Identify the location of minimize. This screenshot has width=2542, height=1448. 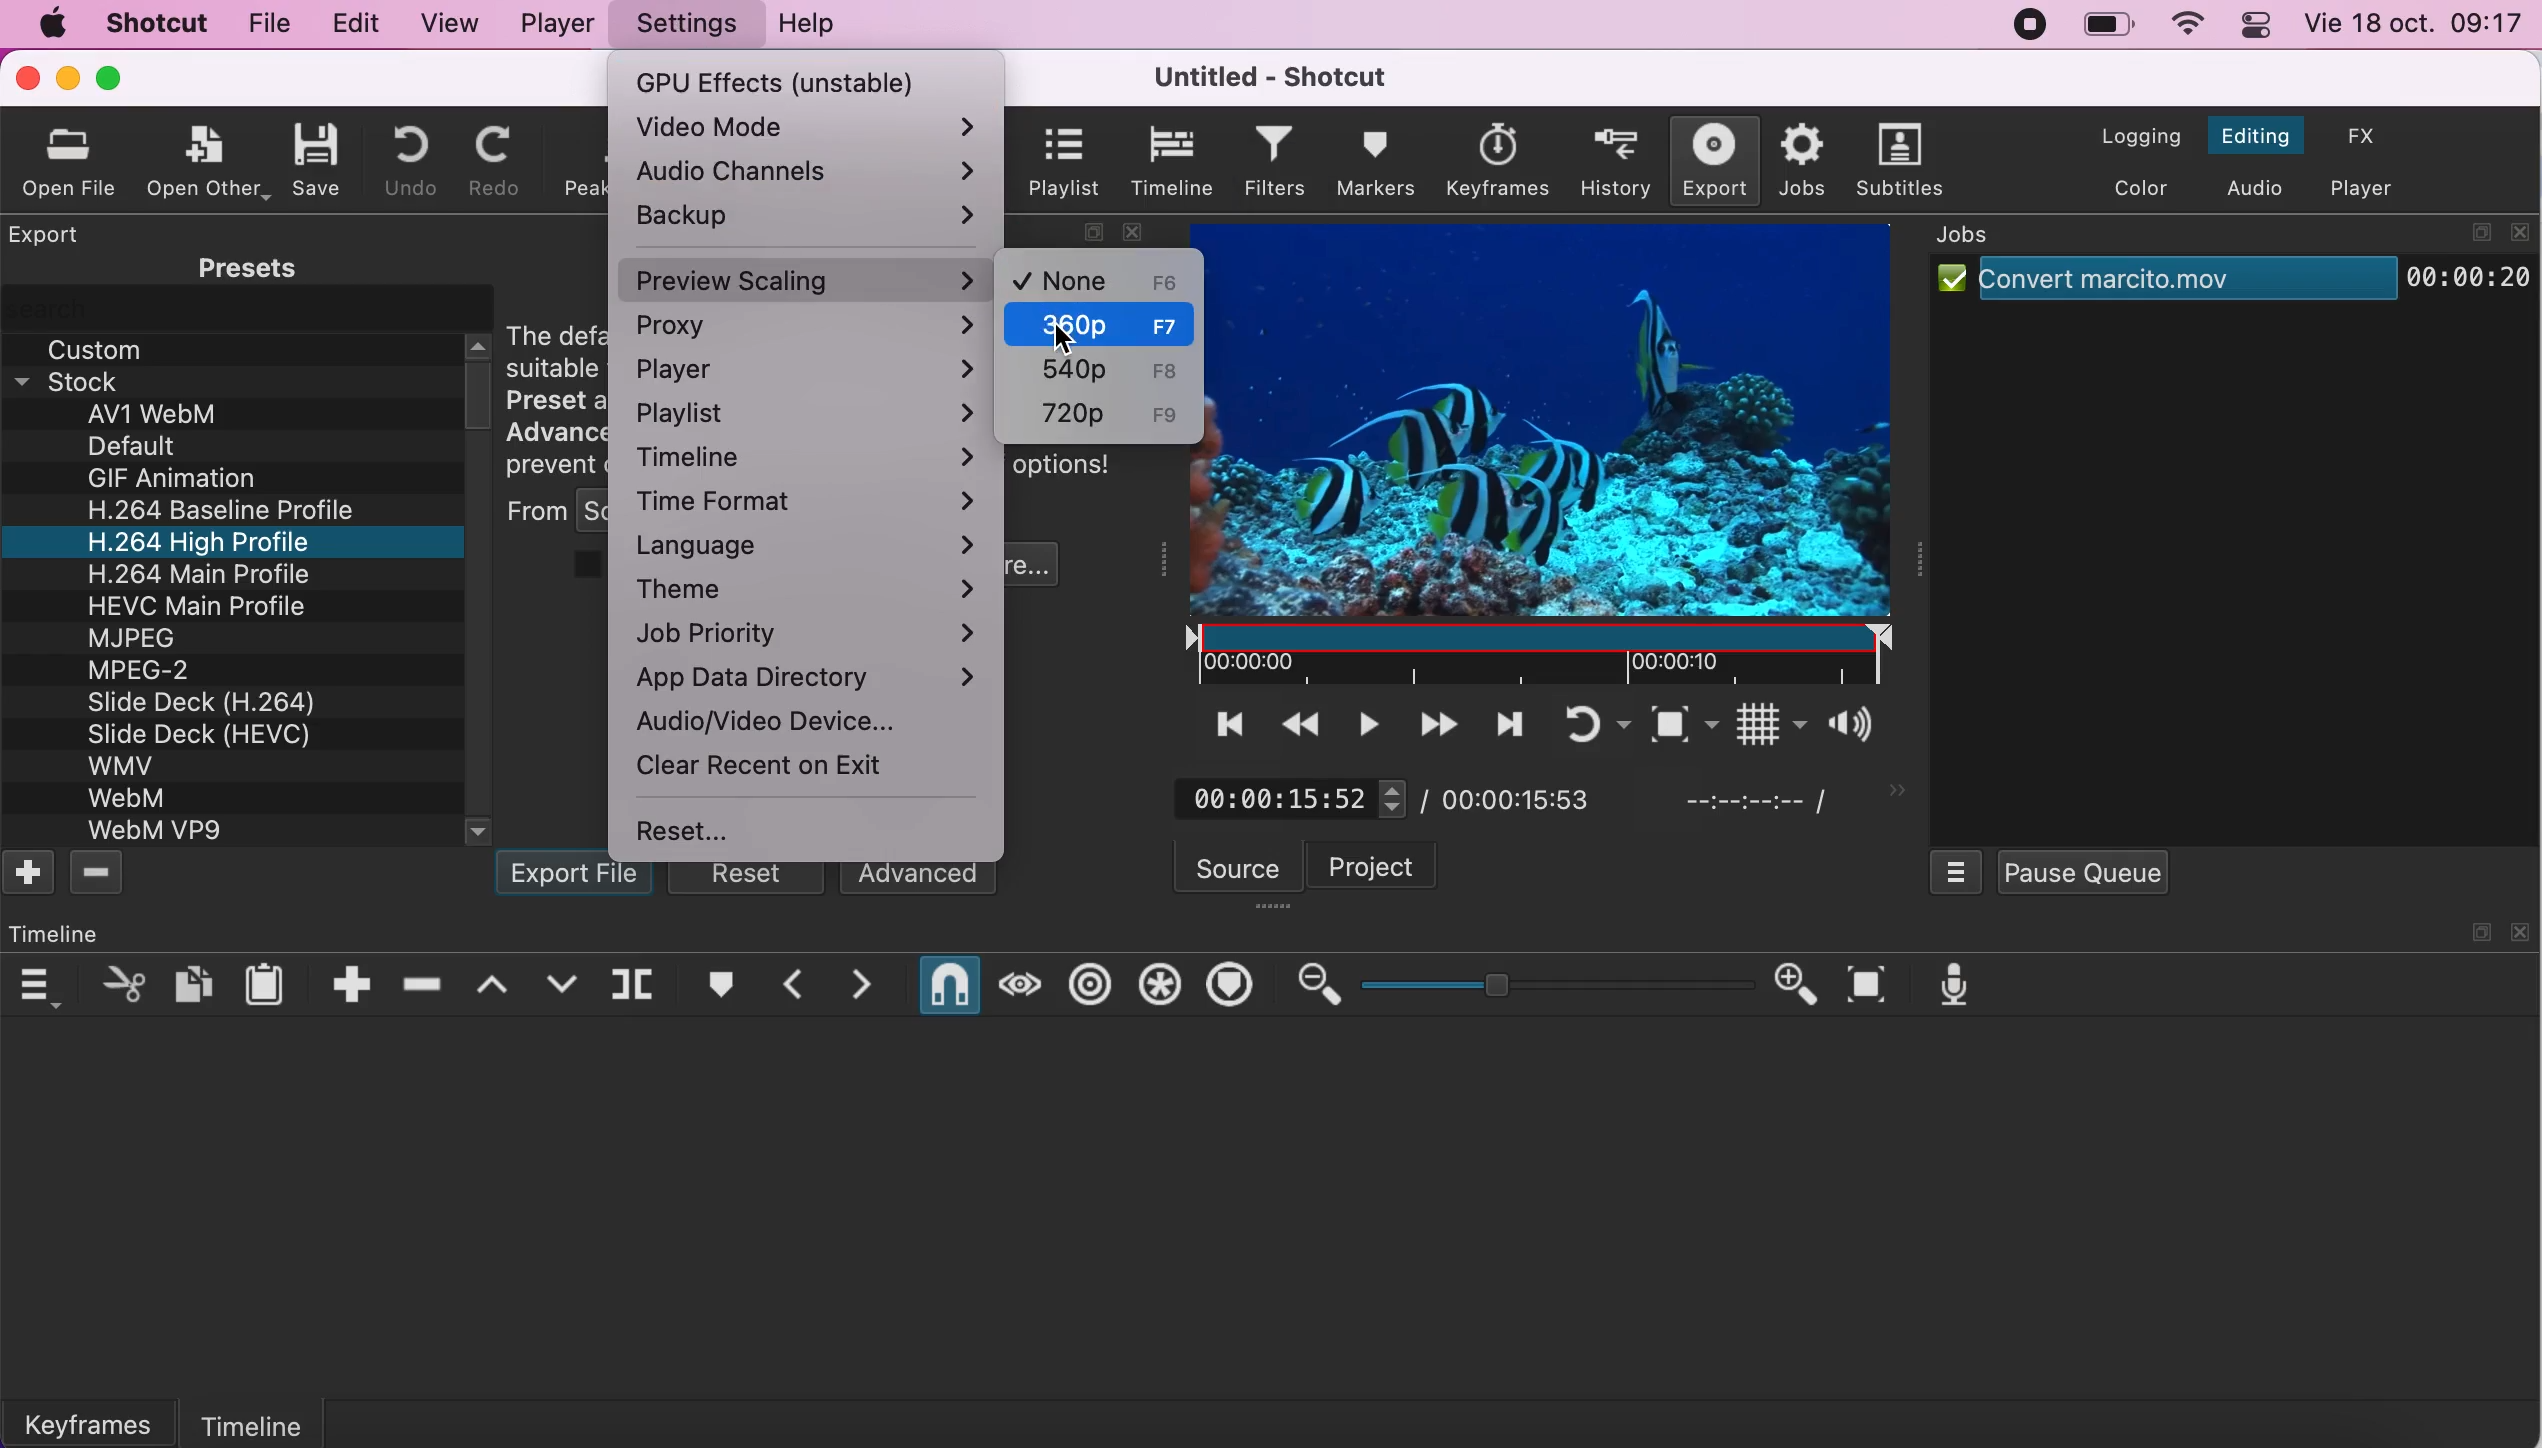
(70, 77).